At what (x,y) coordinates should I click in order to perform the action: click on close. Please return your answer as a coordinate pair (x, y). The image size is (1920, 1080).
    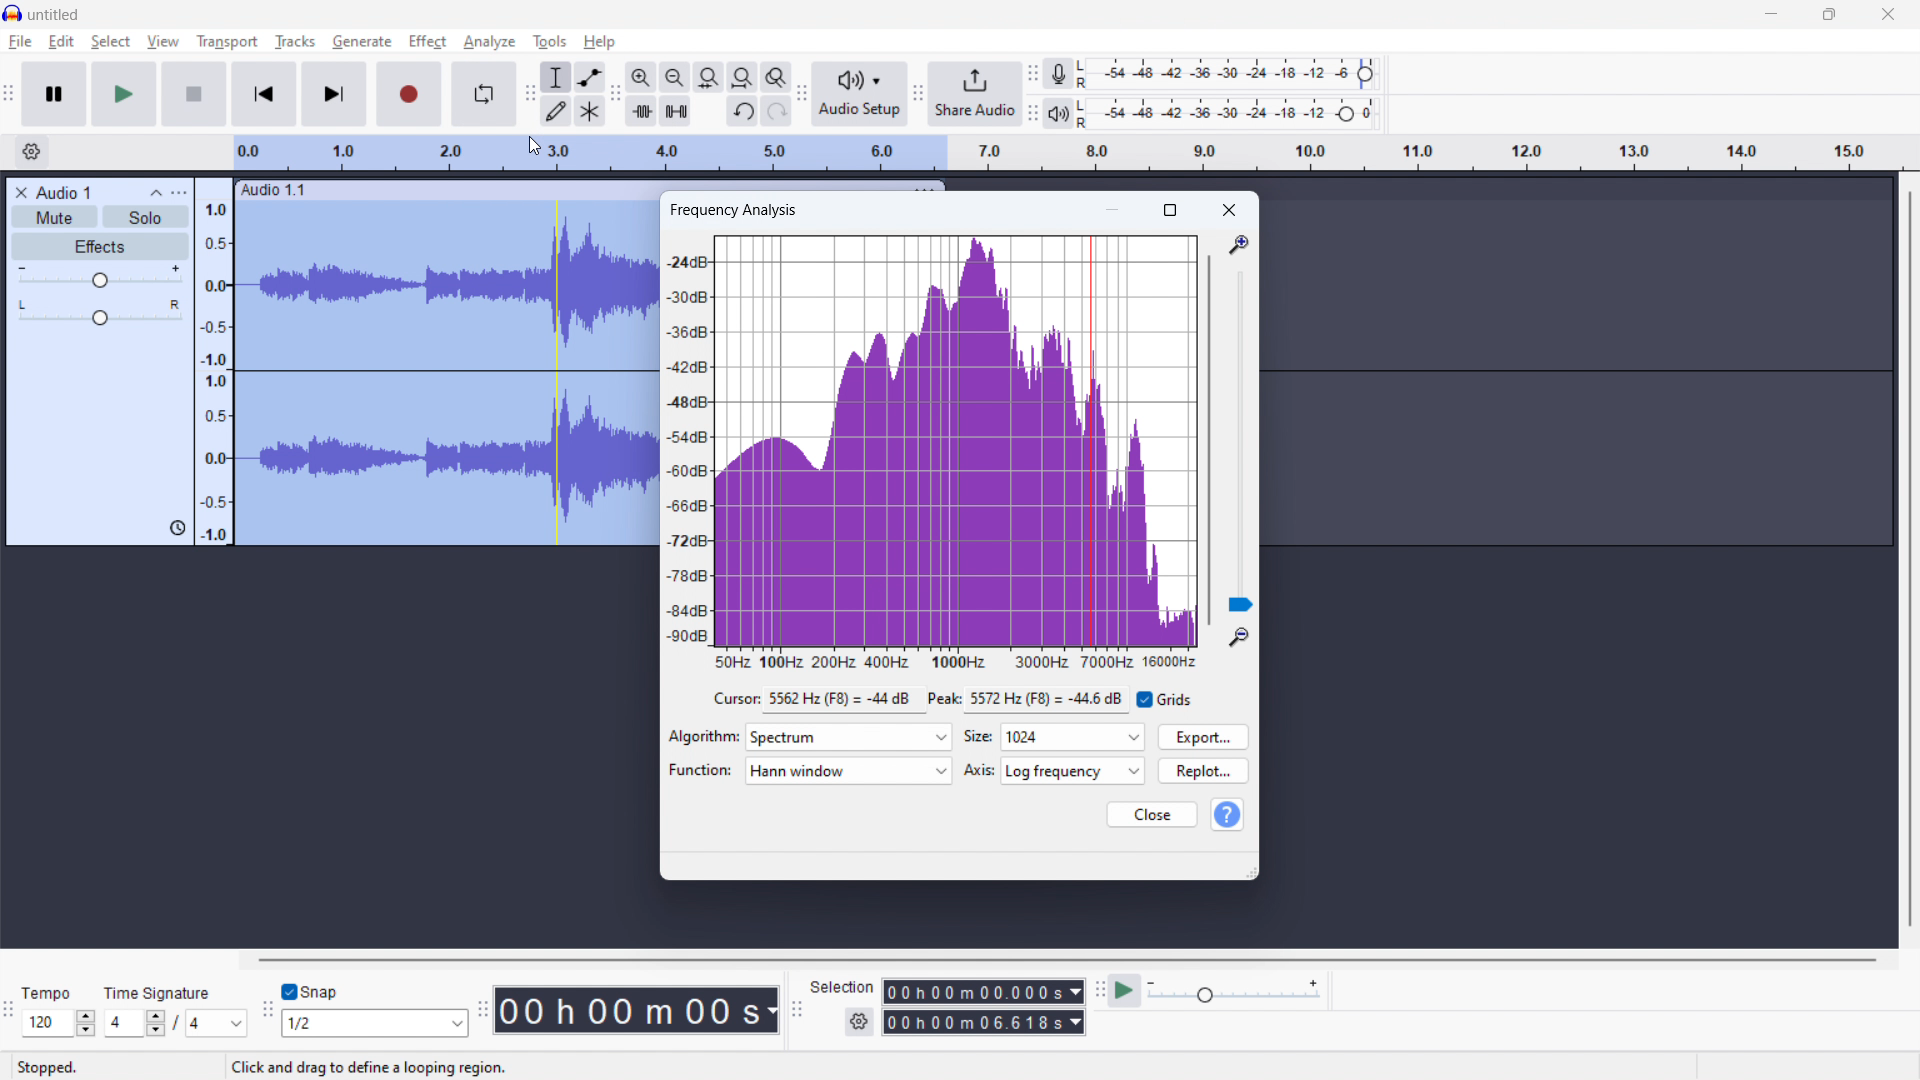
    Looking at the image, I should click on (1888, 14).